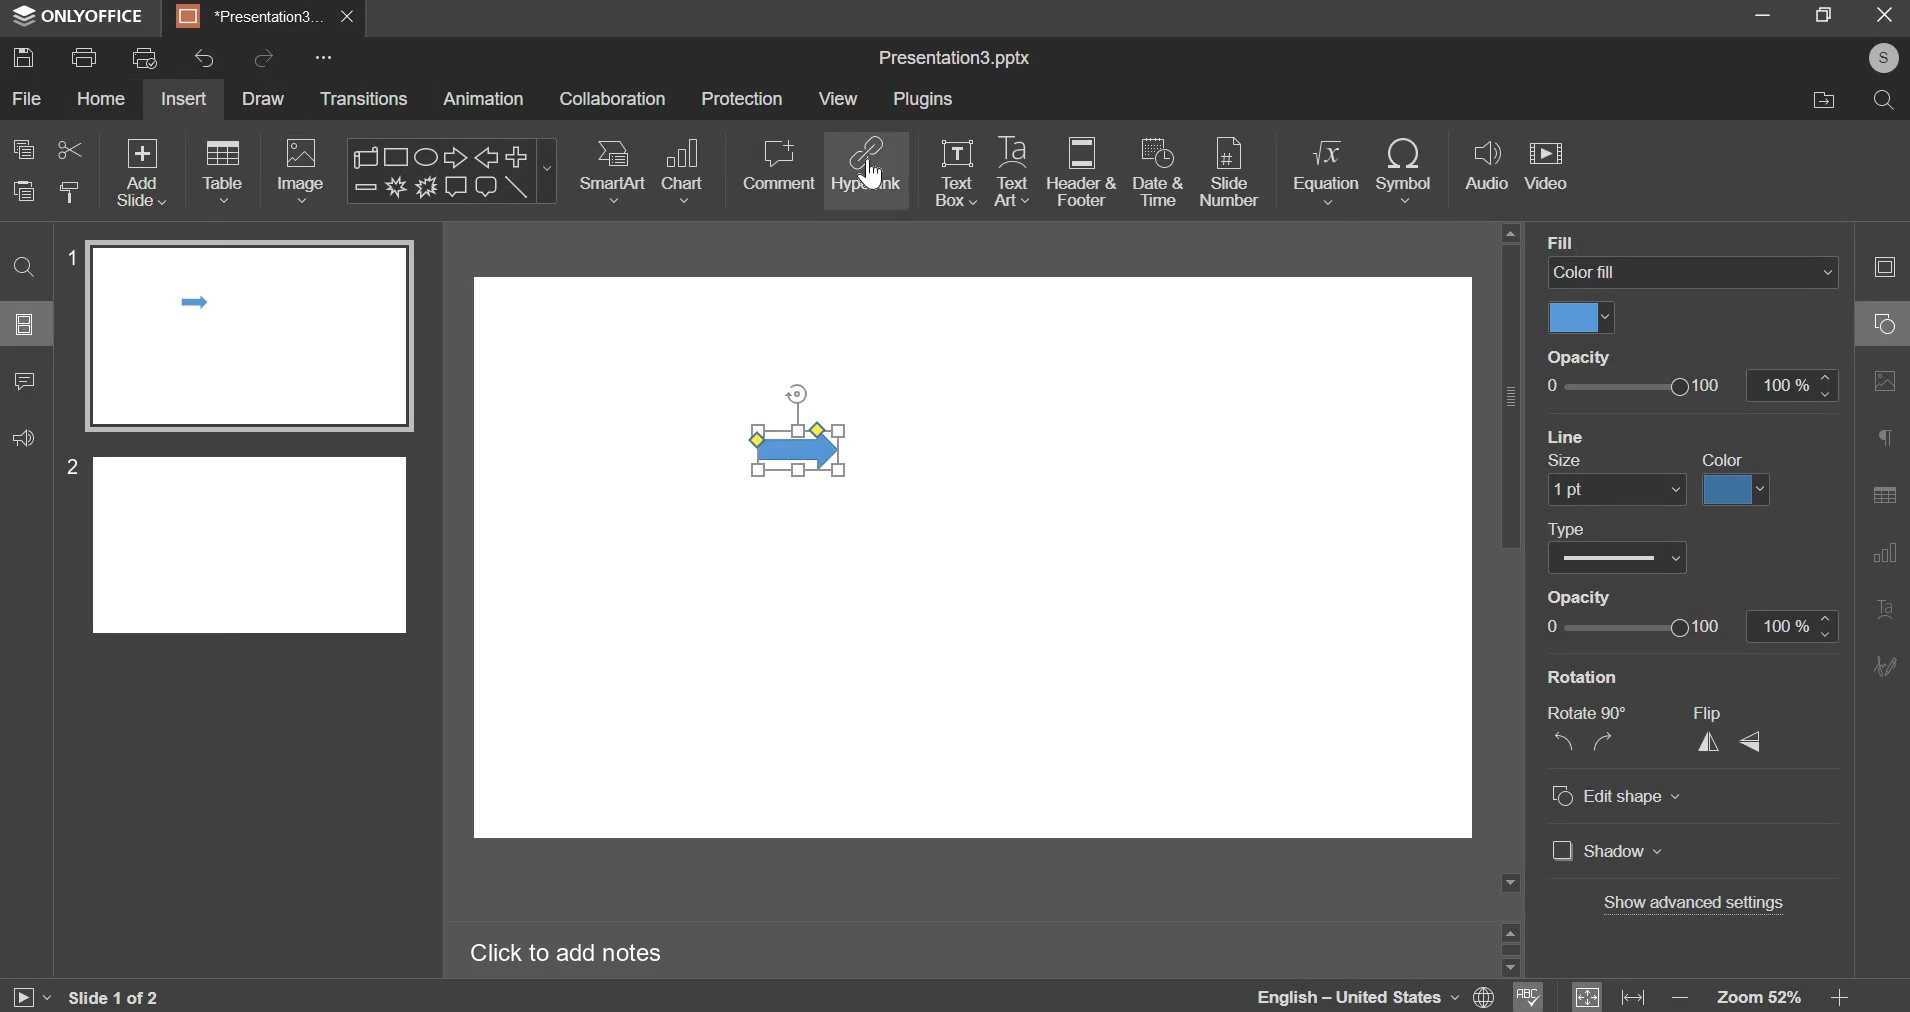  What do you see at coordinates (1826, 14) in the screenshot?
I see `maximize` at bounding box center [1826, 14].